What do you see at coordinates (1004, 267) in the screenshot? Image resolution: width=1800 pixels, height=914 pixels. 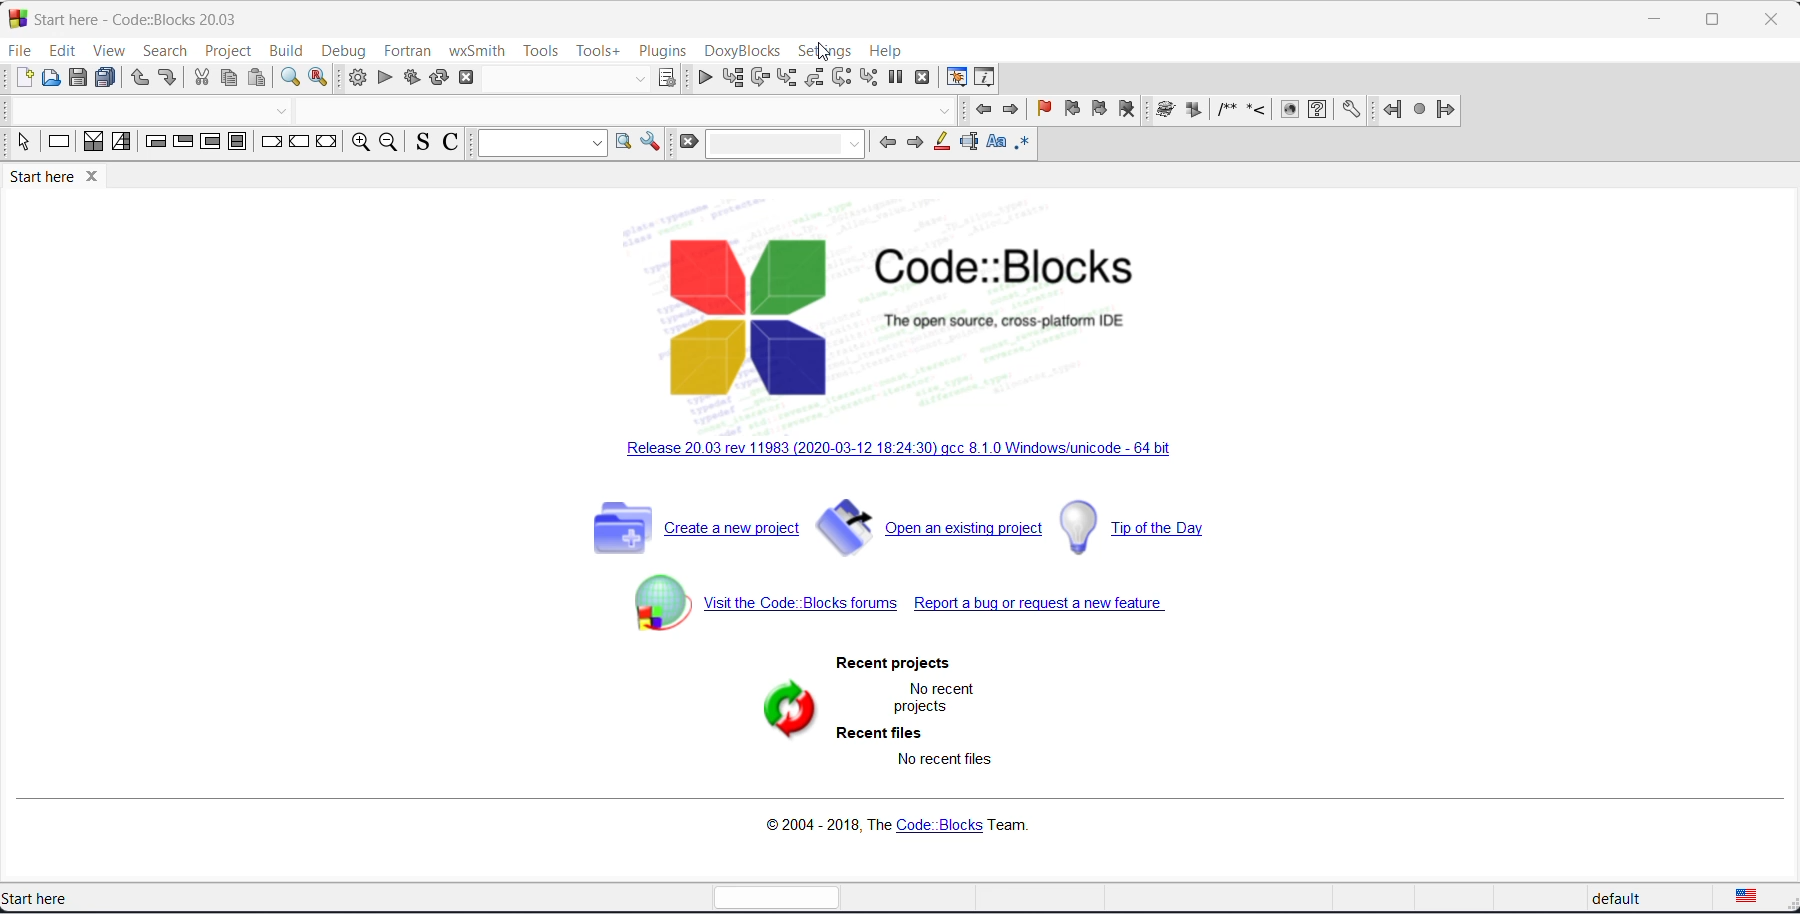 I see `Code::Blocks` at bounding box center [1004, 267].